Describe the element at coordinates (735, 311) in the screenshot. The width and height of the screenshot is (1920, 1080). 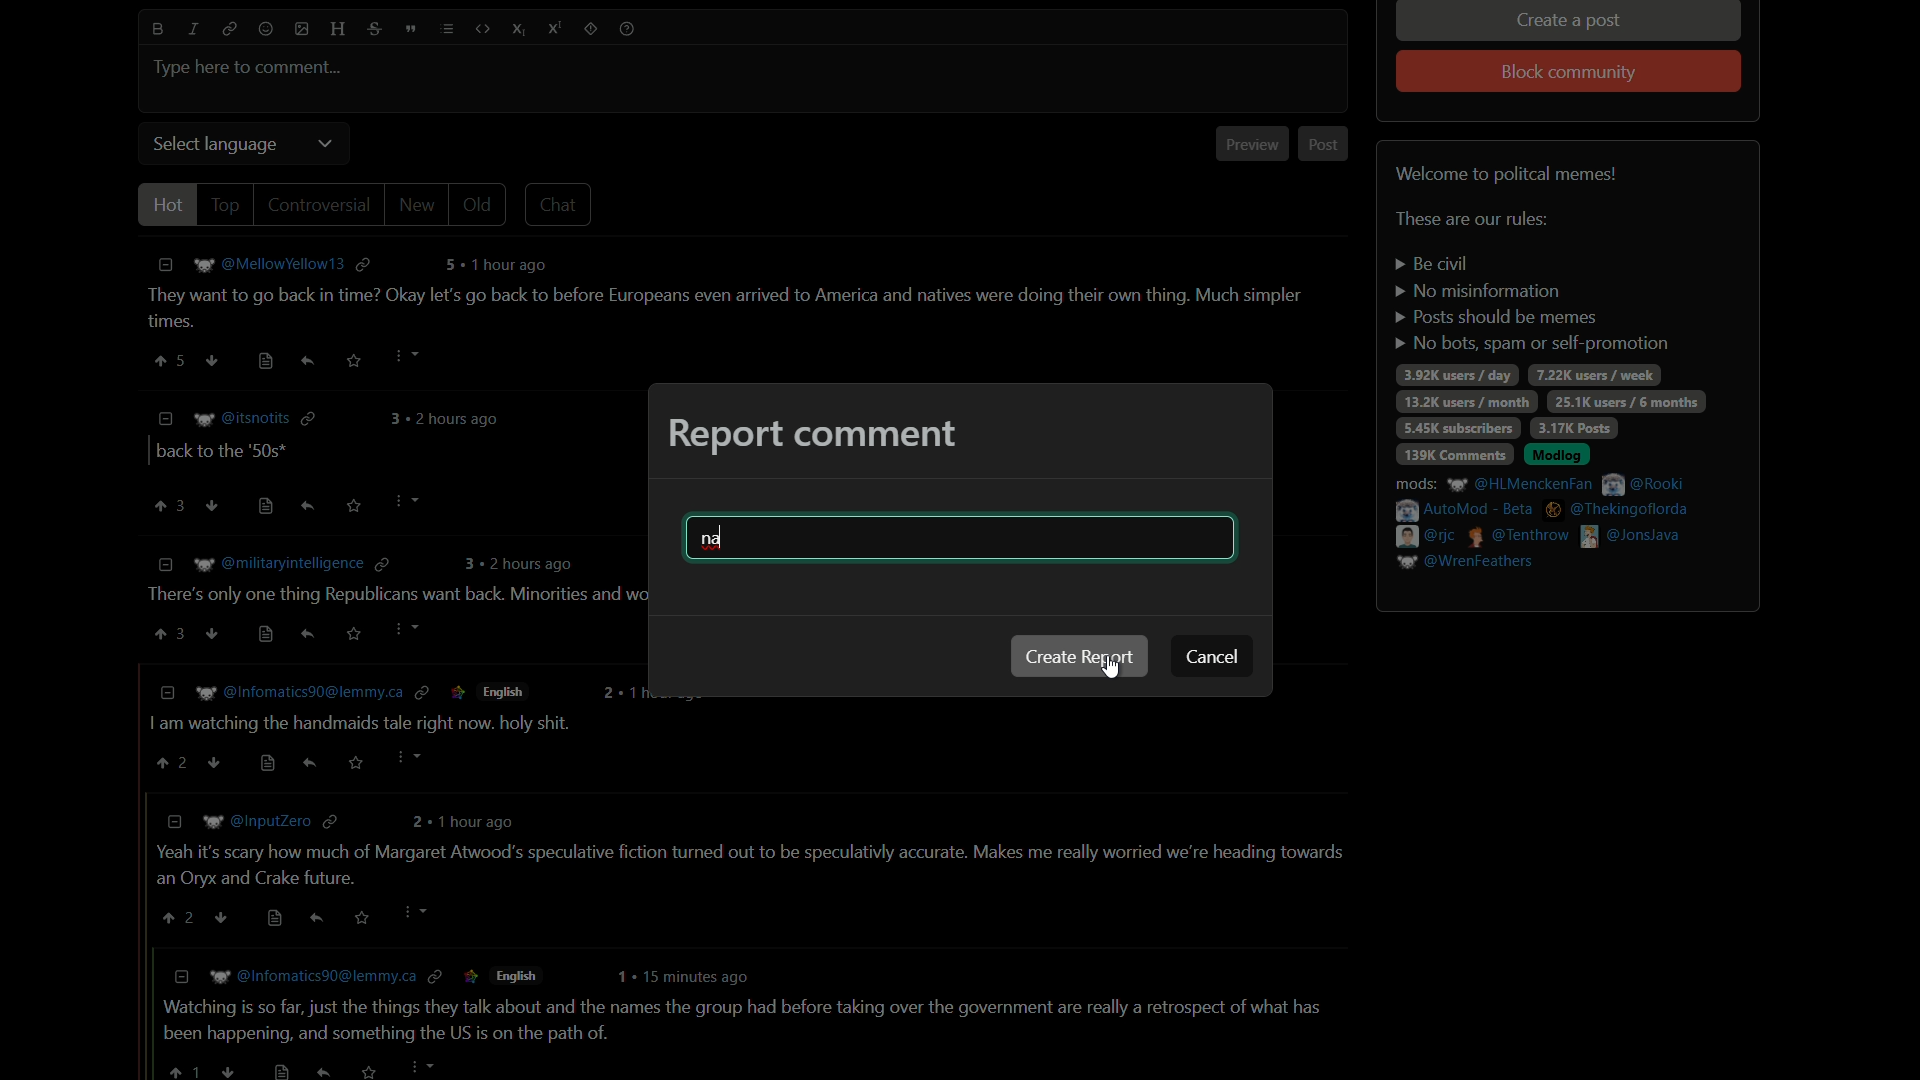
I see `comment-1` at that location.